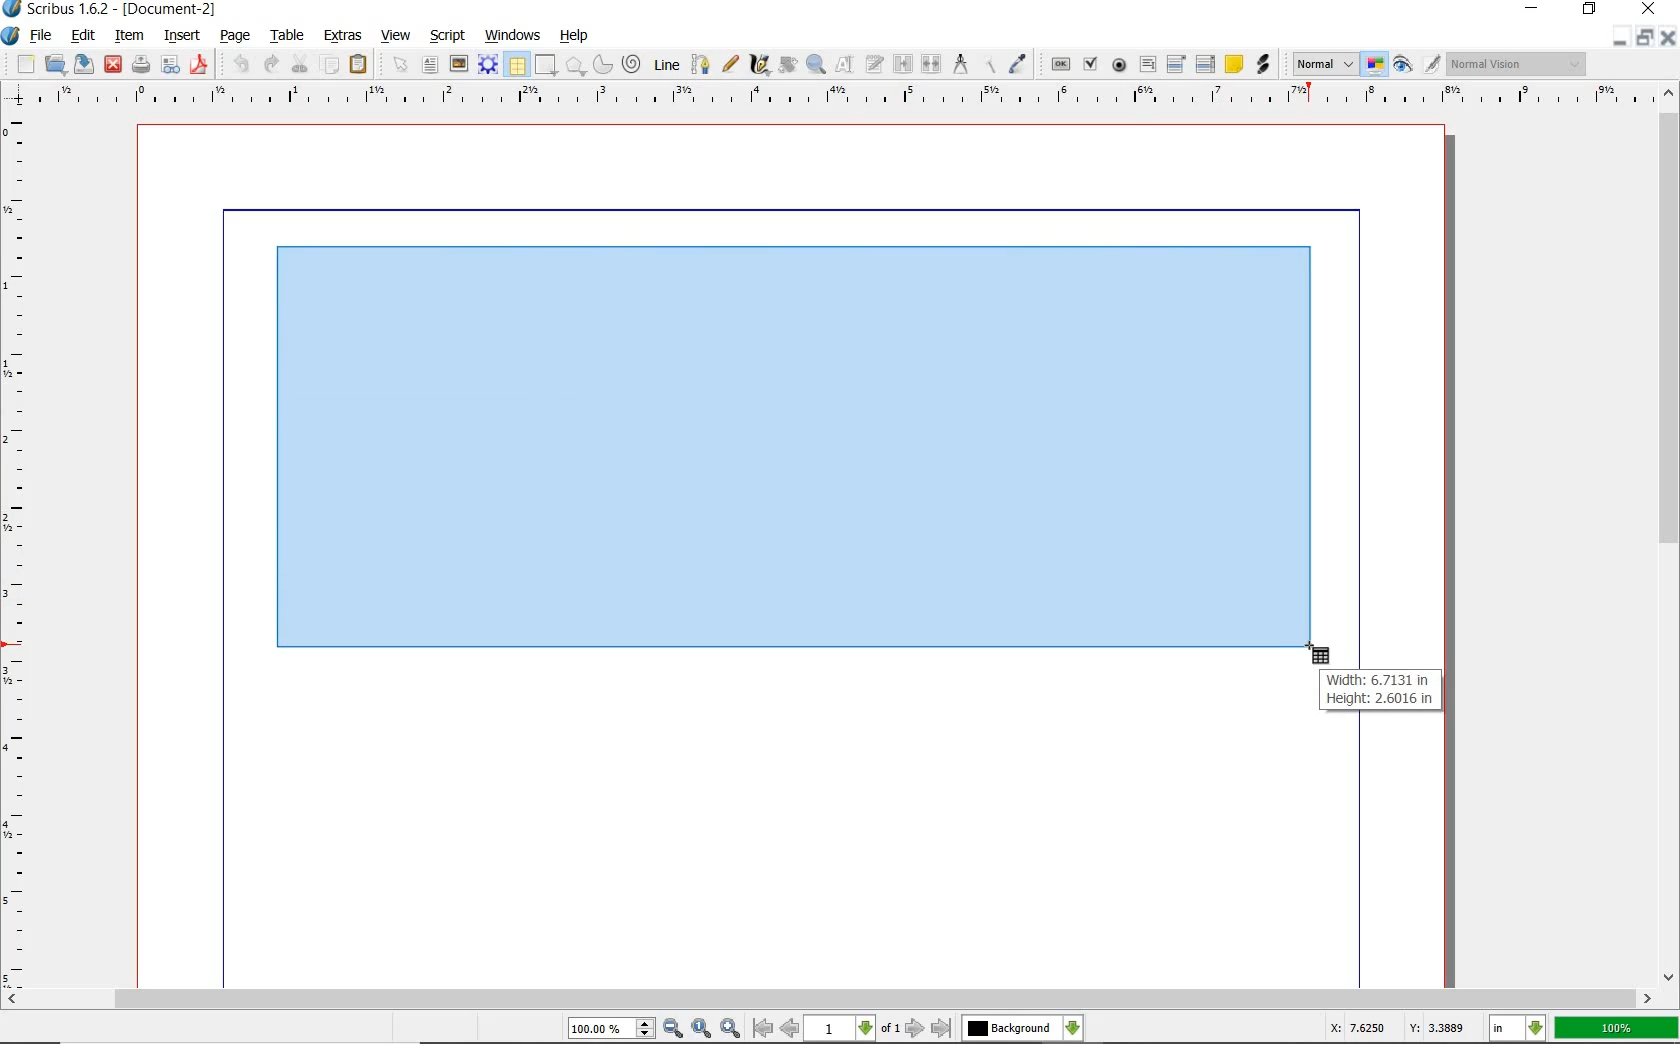 The height and width of the screenshot is (1044, 1680). I want to click on item, so click(133, 37).